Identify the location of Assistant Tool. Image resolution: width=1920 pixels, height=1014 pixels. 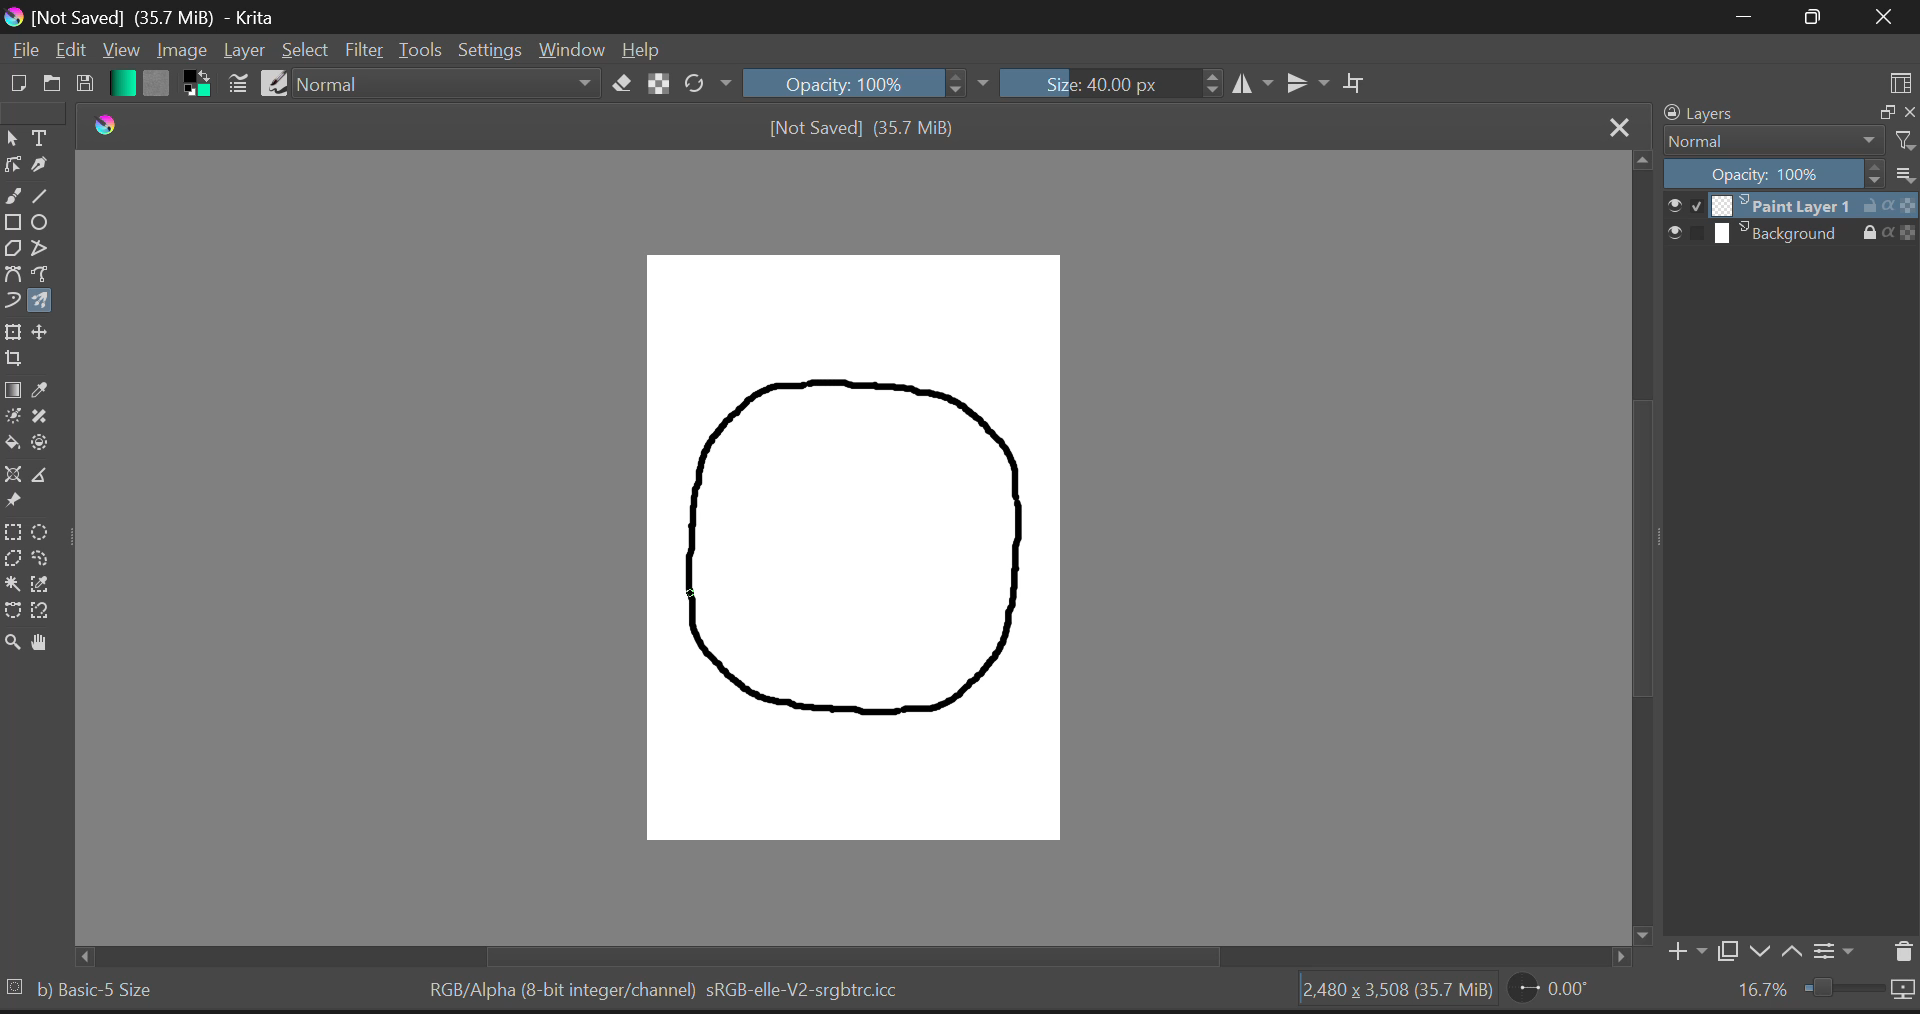
(12, 475).